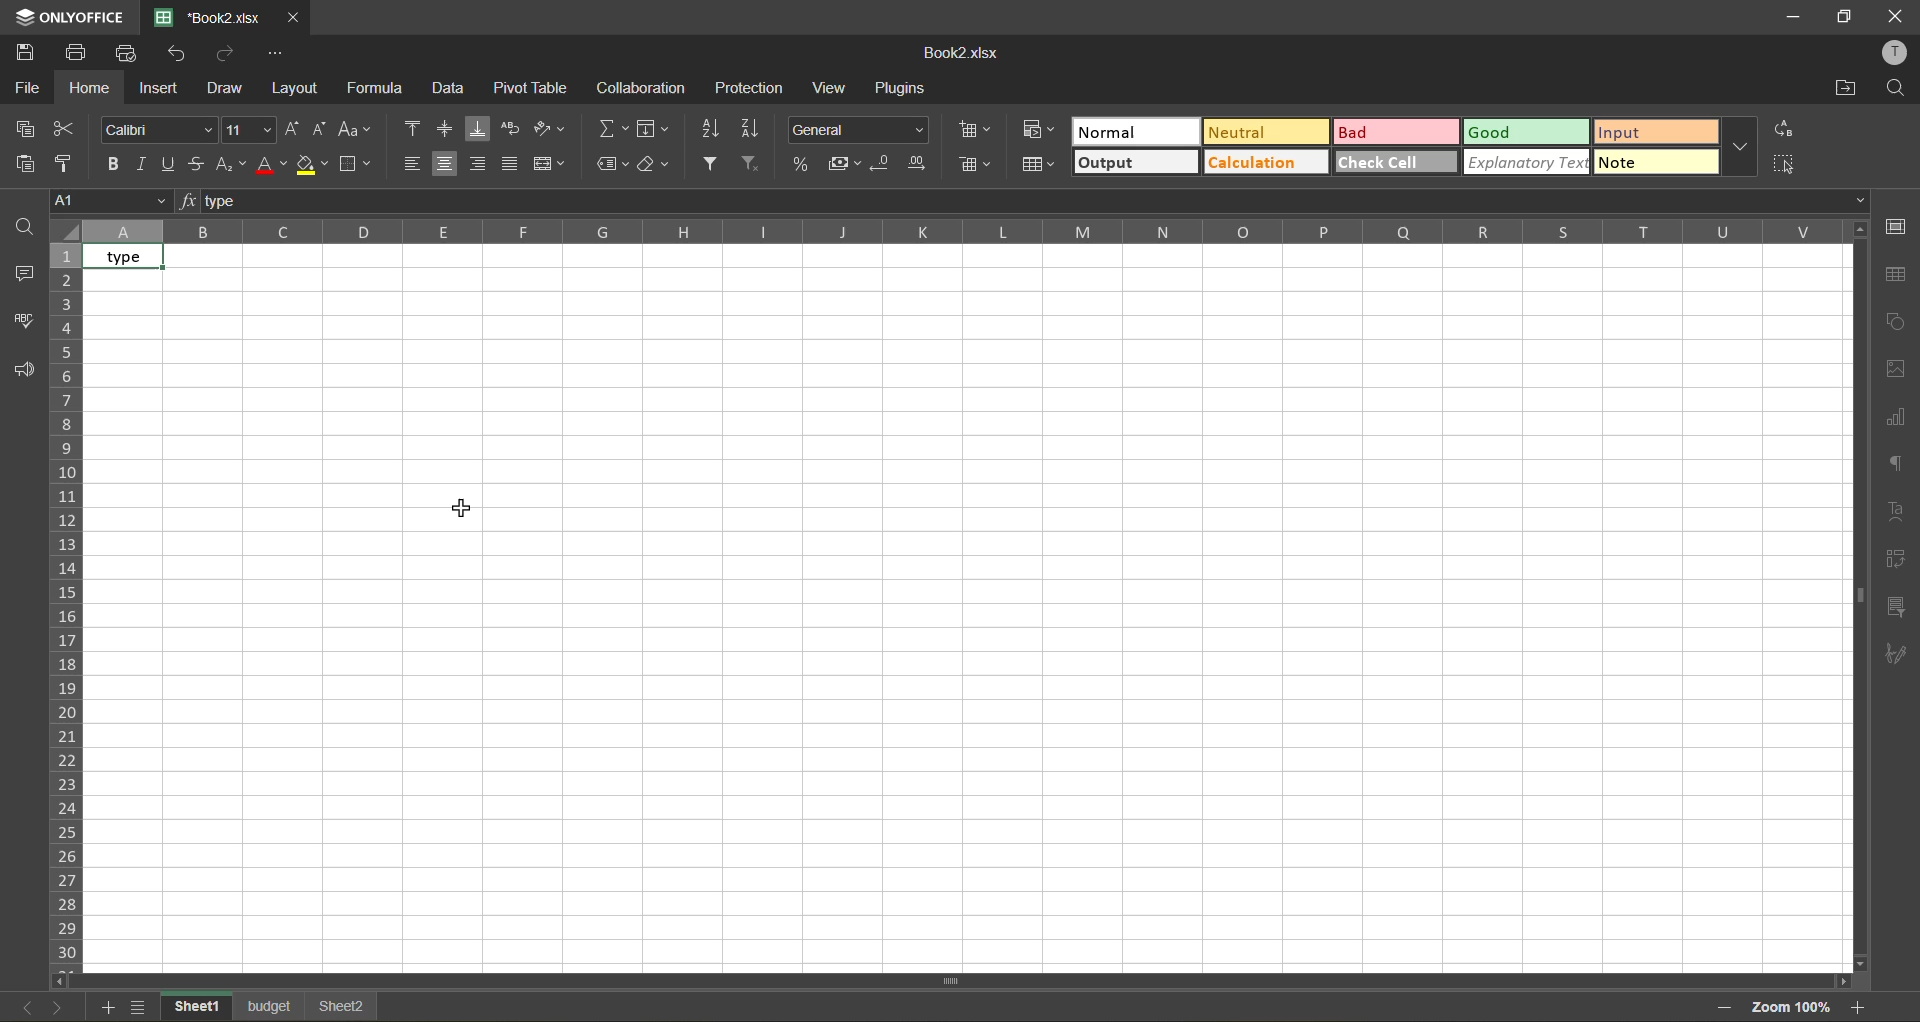  Describe the element at coordinates (20, 227) in the screenshot. I see `find` at that location.